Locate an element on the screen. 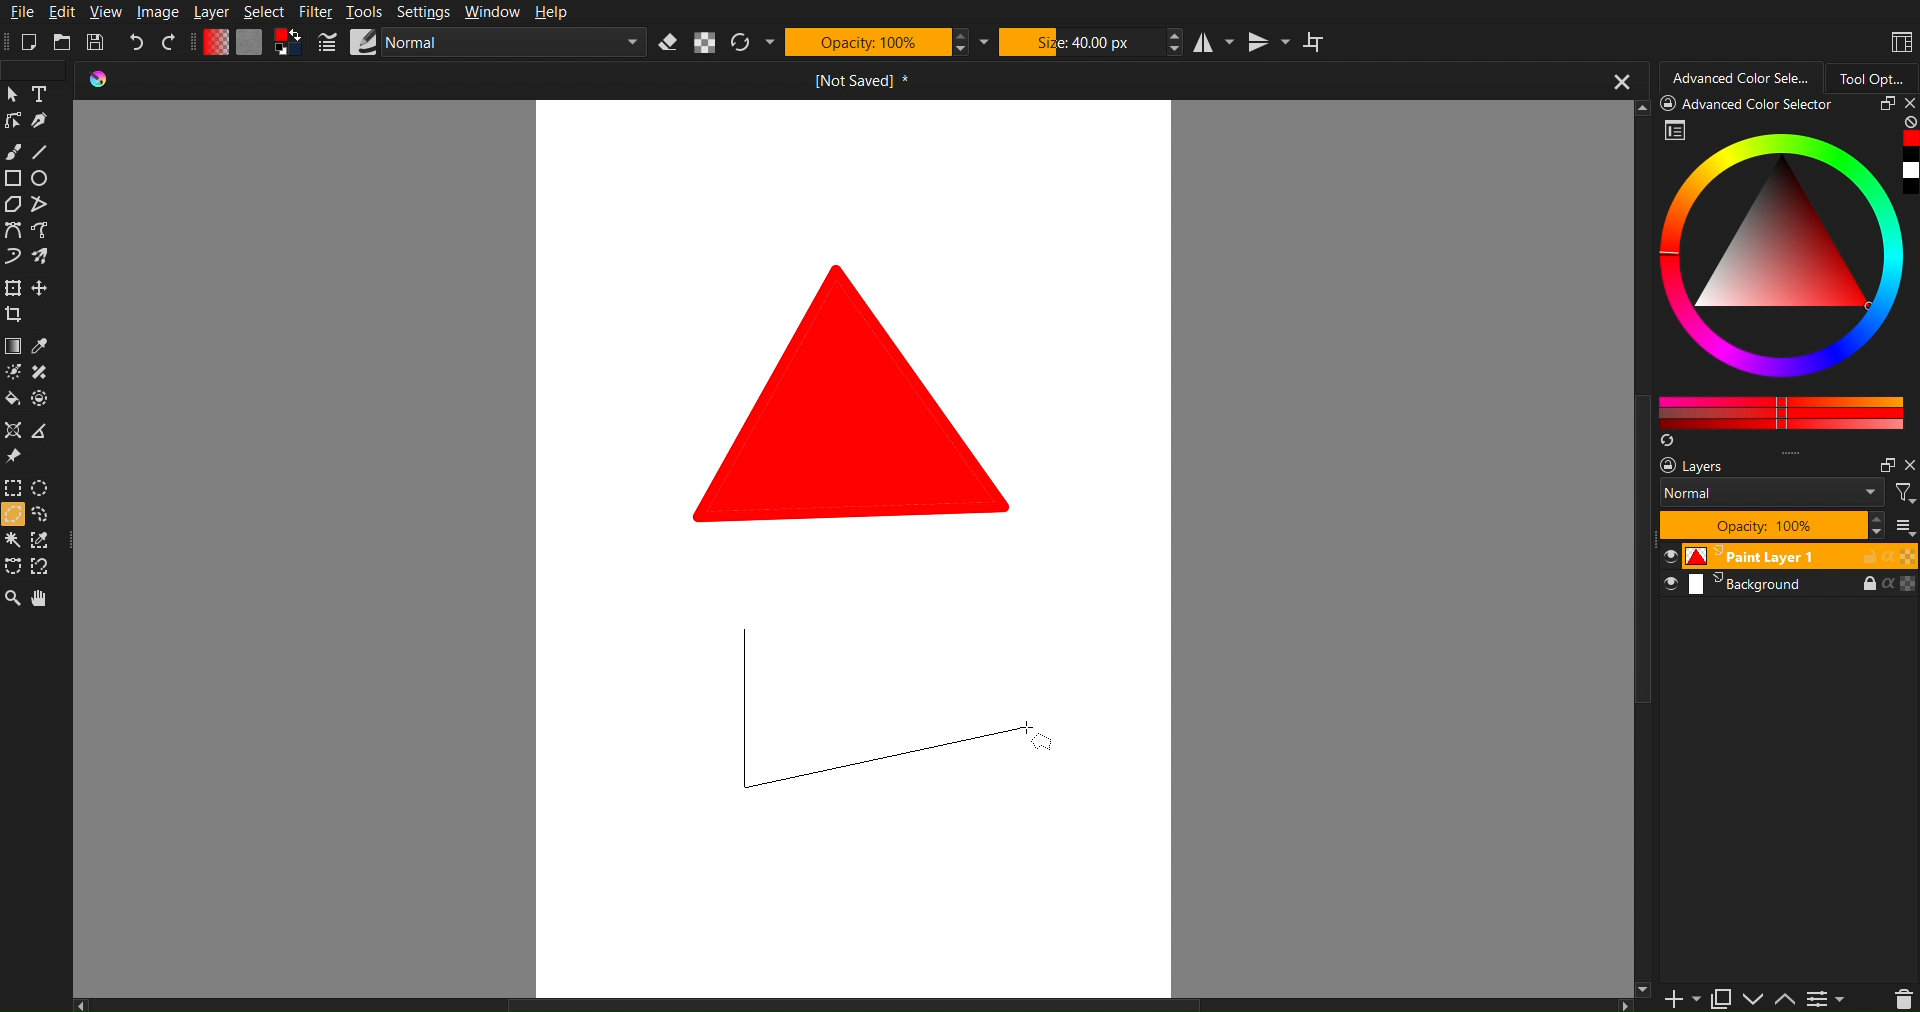  Settings is located at coordinates (422, 11).